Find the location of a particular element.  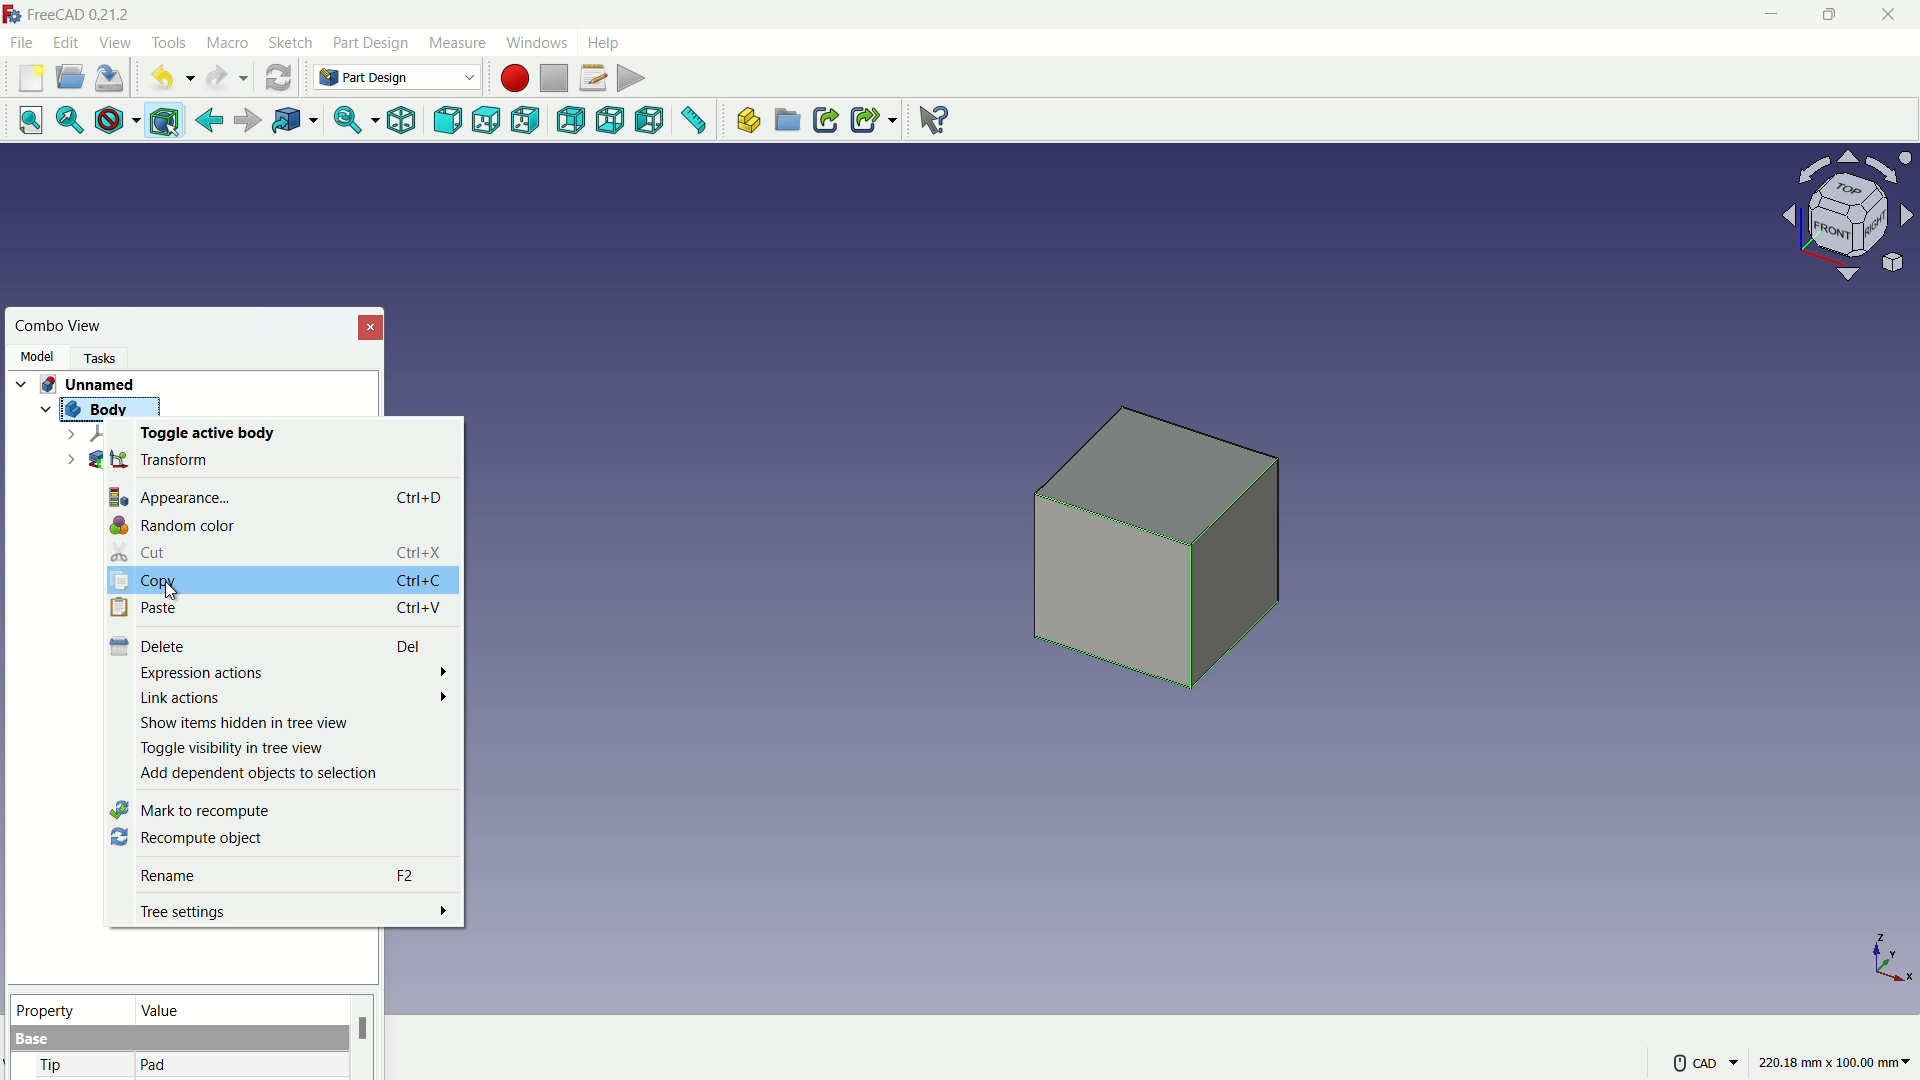

Appearance... Ctrl+D is located at coordinates (279, 495).